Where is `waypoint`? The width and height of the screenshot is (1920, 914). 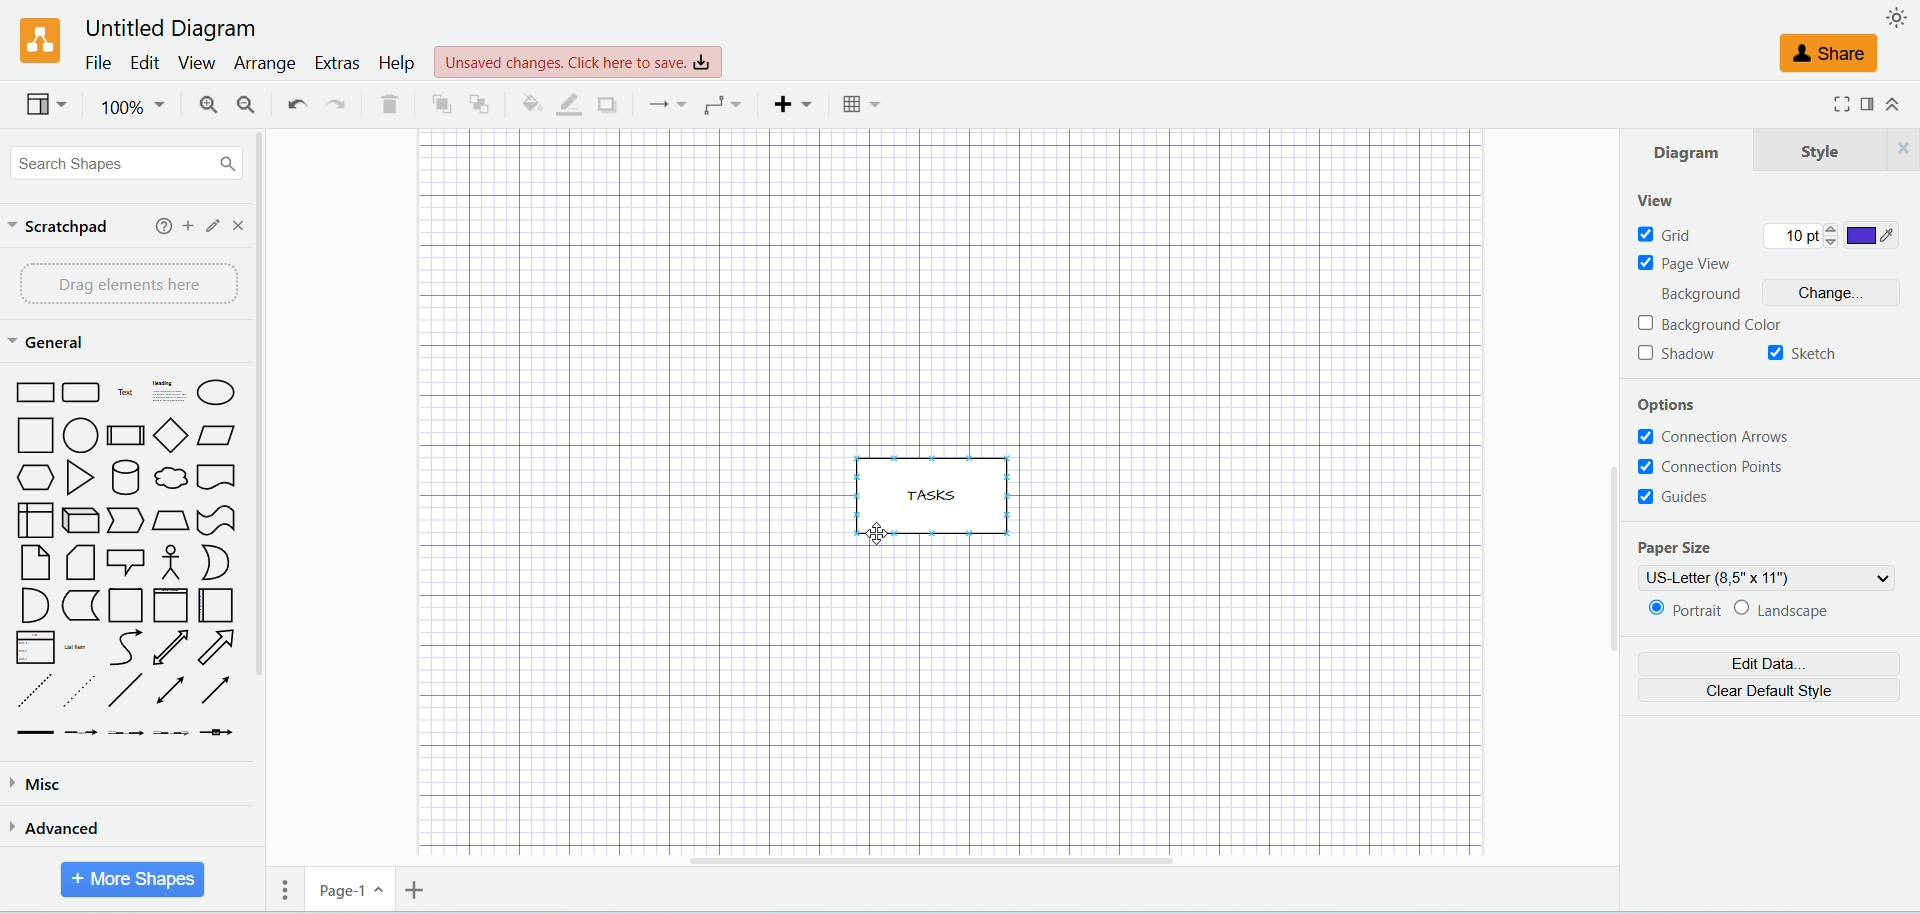 waypoint is located at coordinates (717, 103).